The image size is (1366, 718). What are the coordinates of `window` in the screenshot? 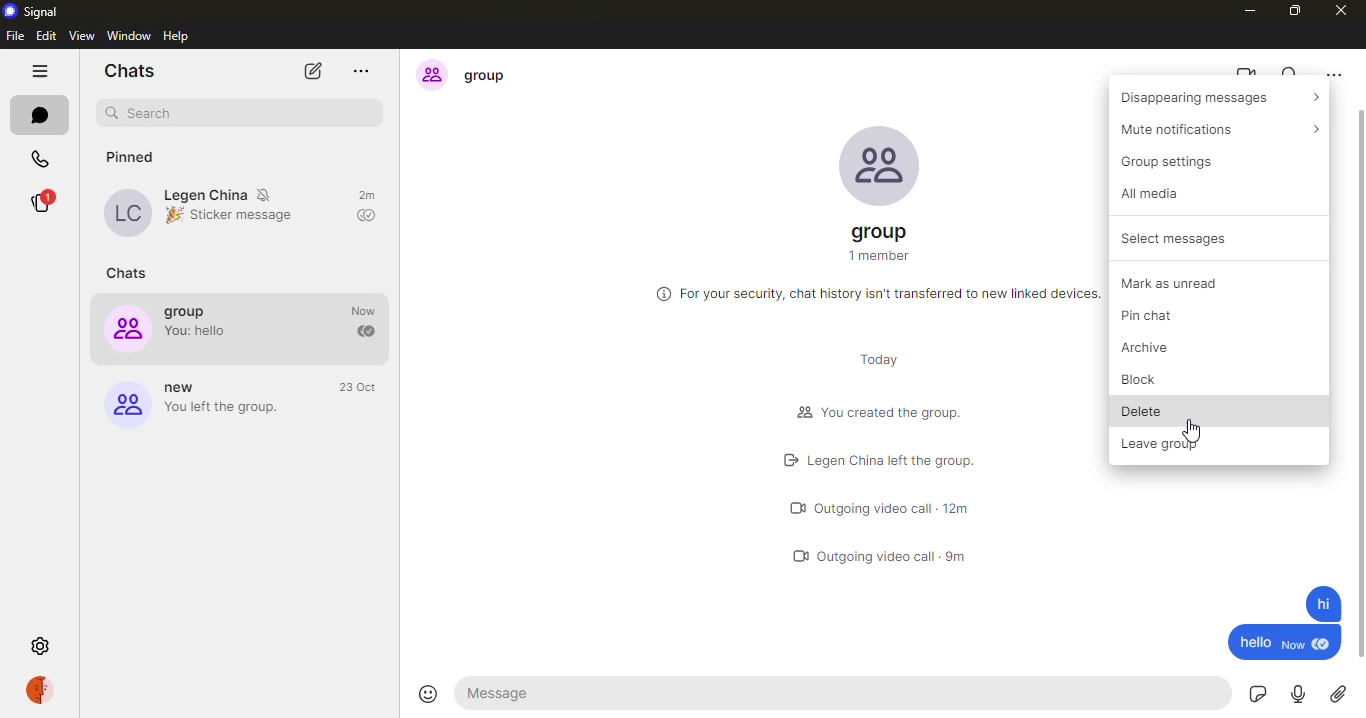 It's located at (128, 35).